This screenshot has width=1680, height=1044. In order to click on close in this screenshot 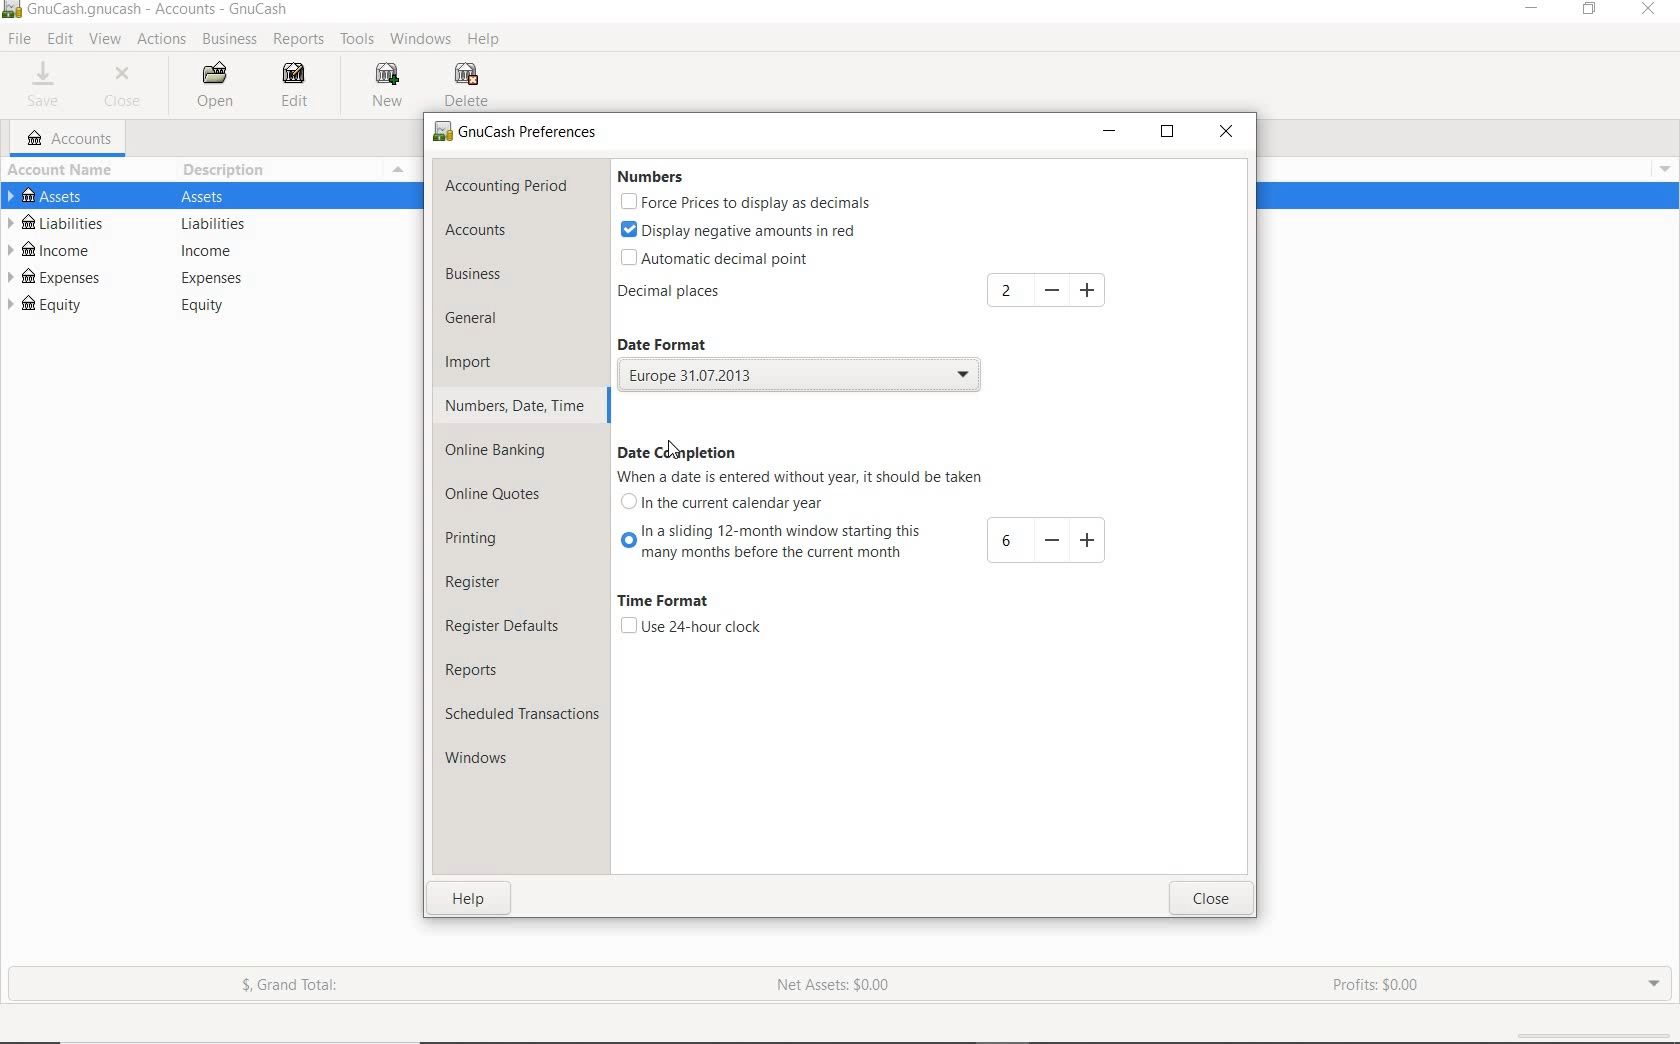, I will do `click(1210, 900)`.